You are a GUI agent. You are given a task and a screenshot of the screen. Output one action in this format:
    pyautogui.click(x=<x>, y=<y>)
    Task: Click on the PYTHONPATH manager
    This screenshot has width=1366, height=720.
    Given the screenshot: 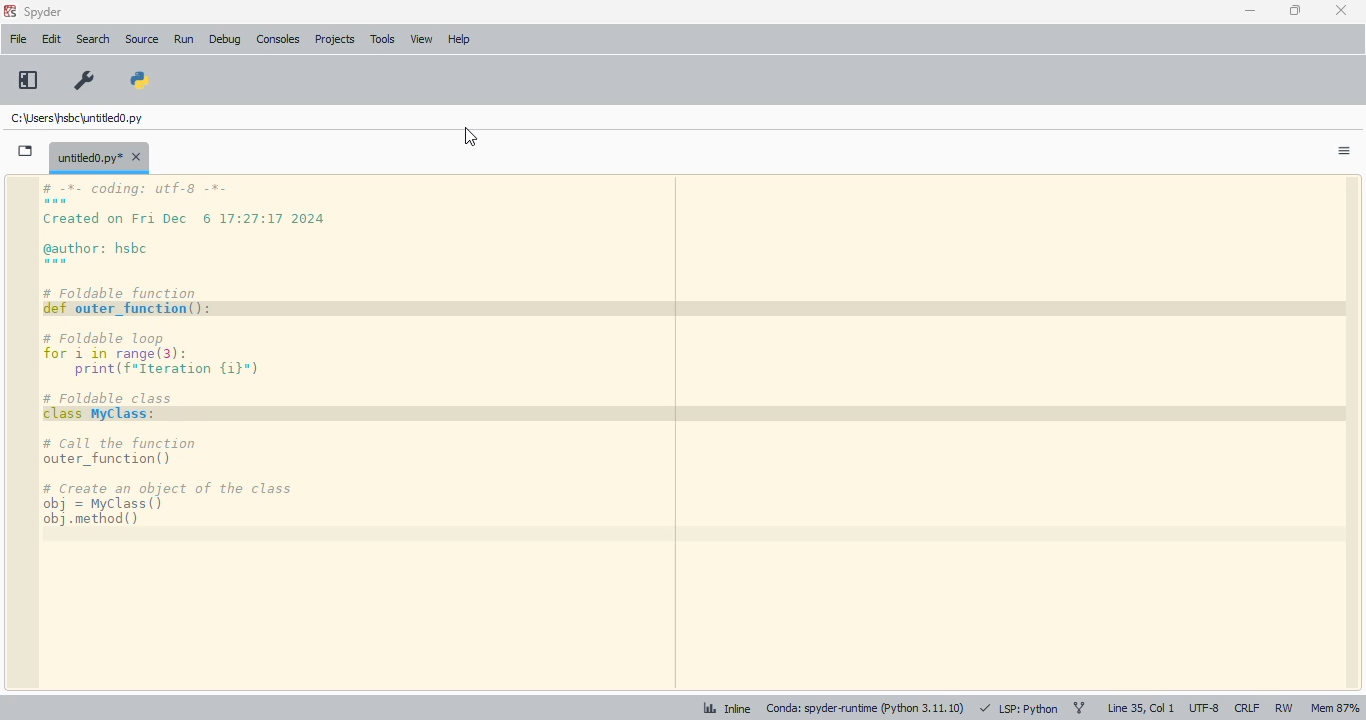 What is the action you would take?
    pyautogui.click(x=142, y=80)
    